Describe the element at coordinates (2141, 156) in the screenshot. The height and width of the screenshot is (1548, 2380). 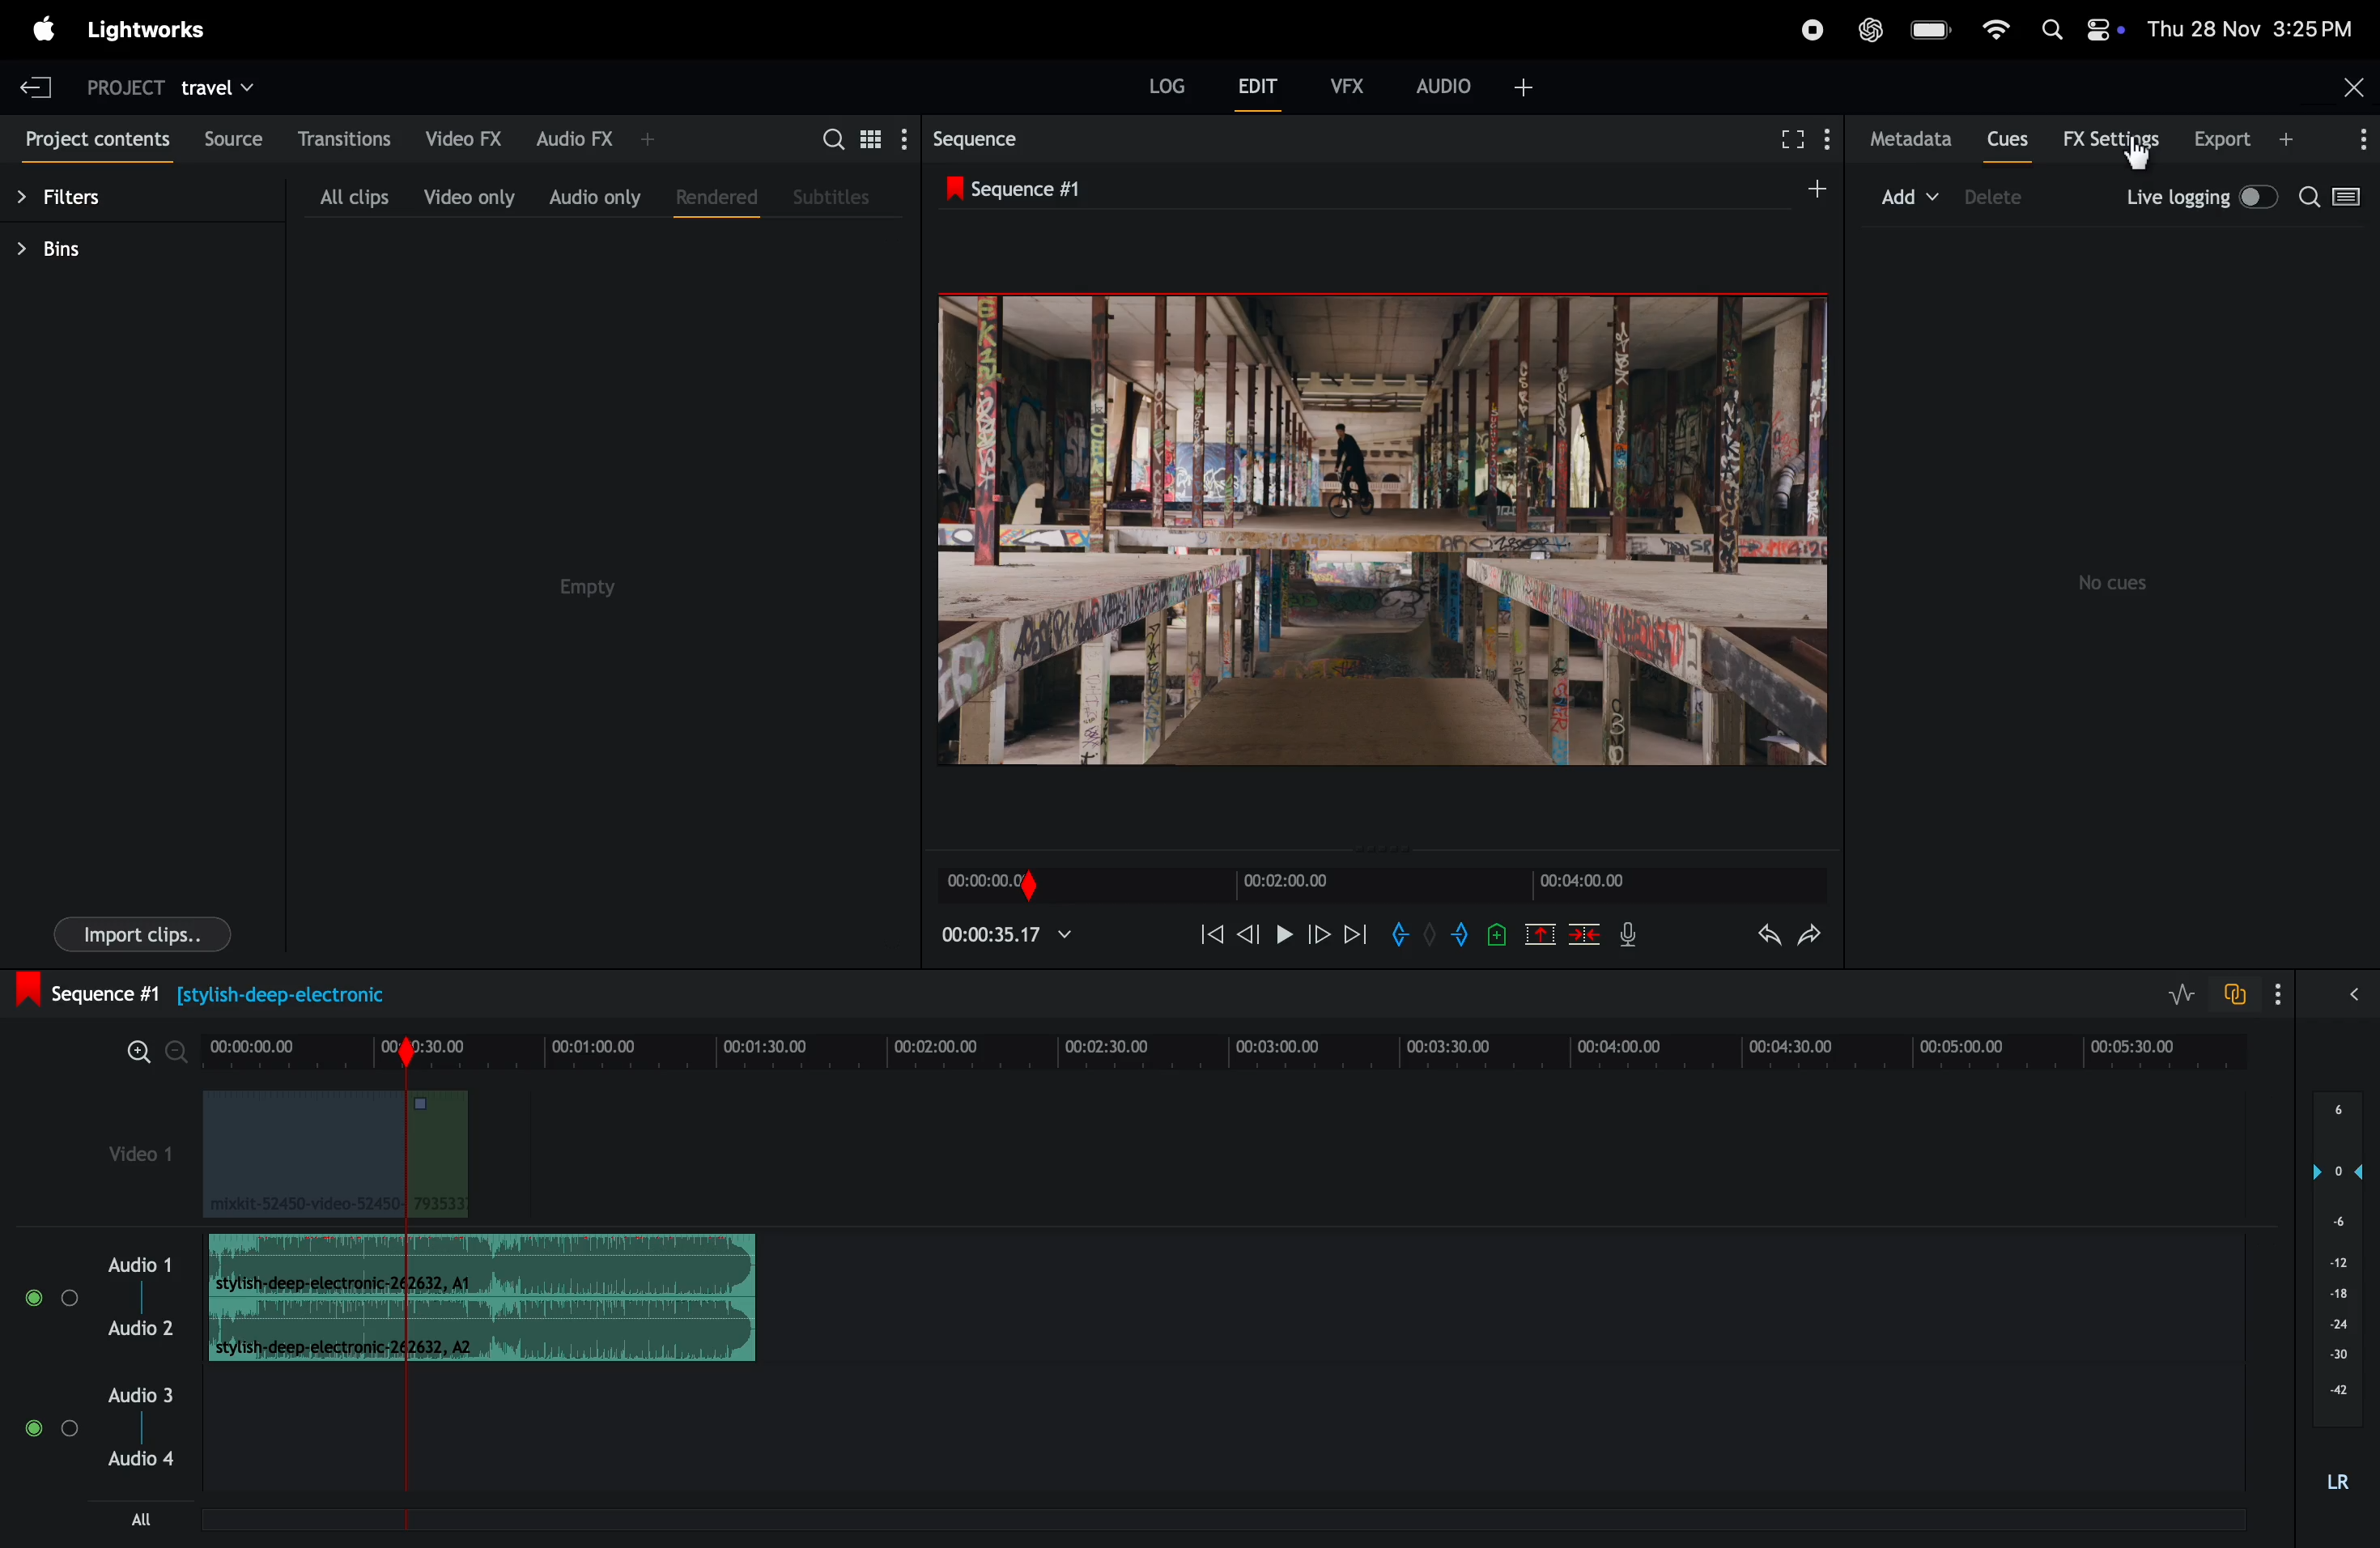
I see `Selection cursor` at that location.